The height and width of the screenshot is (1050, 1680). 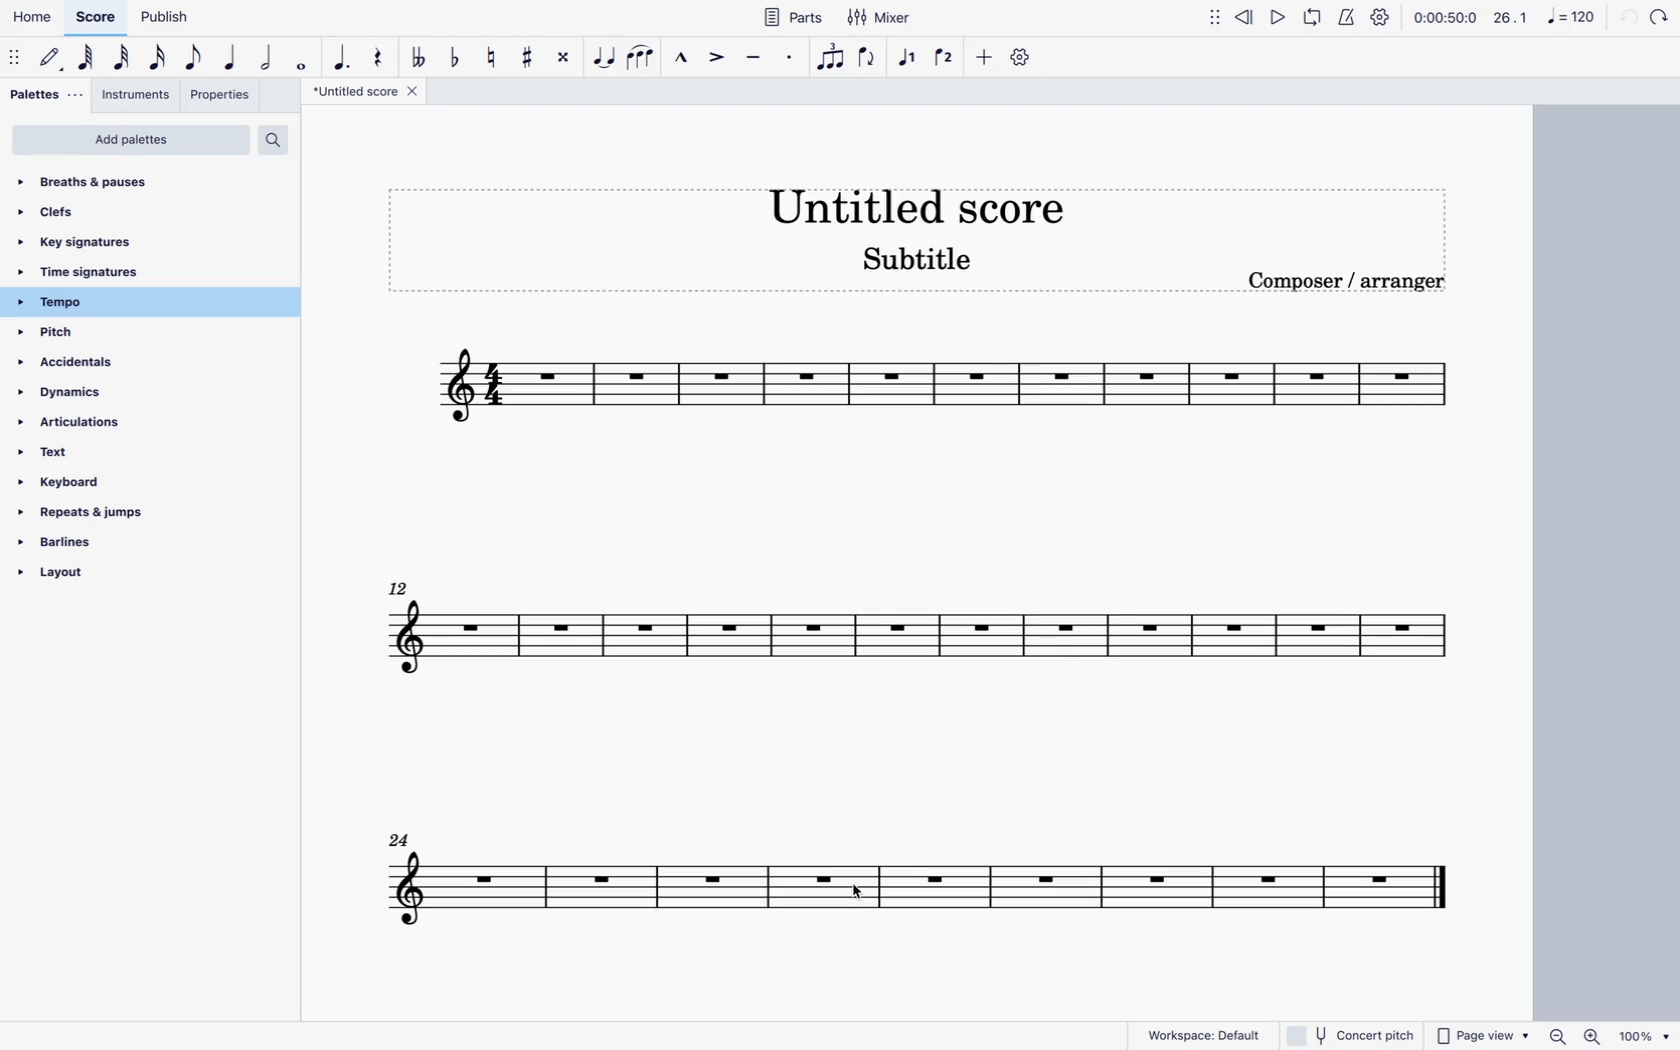 I want to click on back, so click(x=1624, y=18).